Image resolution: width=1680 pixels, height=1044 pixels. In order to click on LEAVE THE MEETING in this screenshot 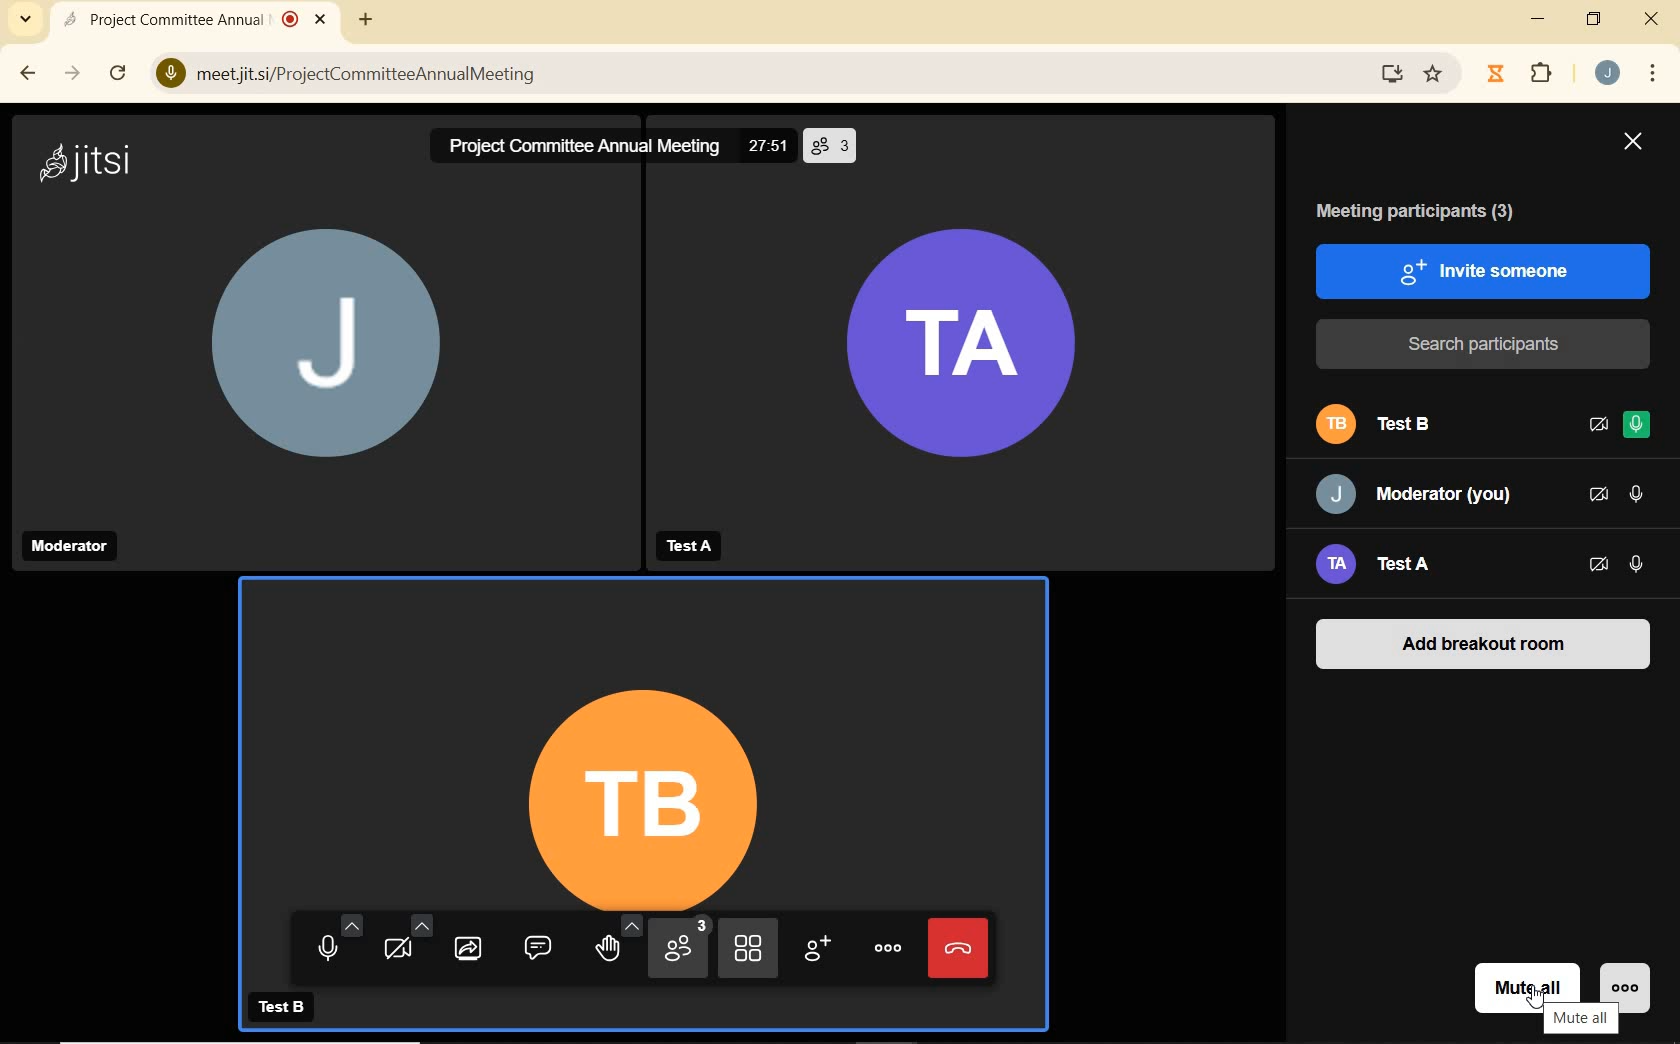, I will do `click(955, 946)`.